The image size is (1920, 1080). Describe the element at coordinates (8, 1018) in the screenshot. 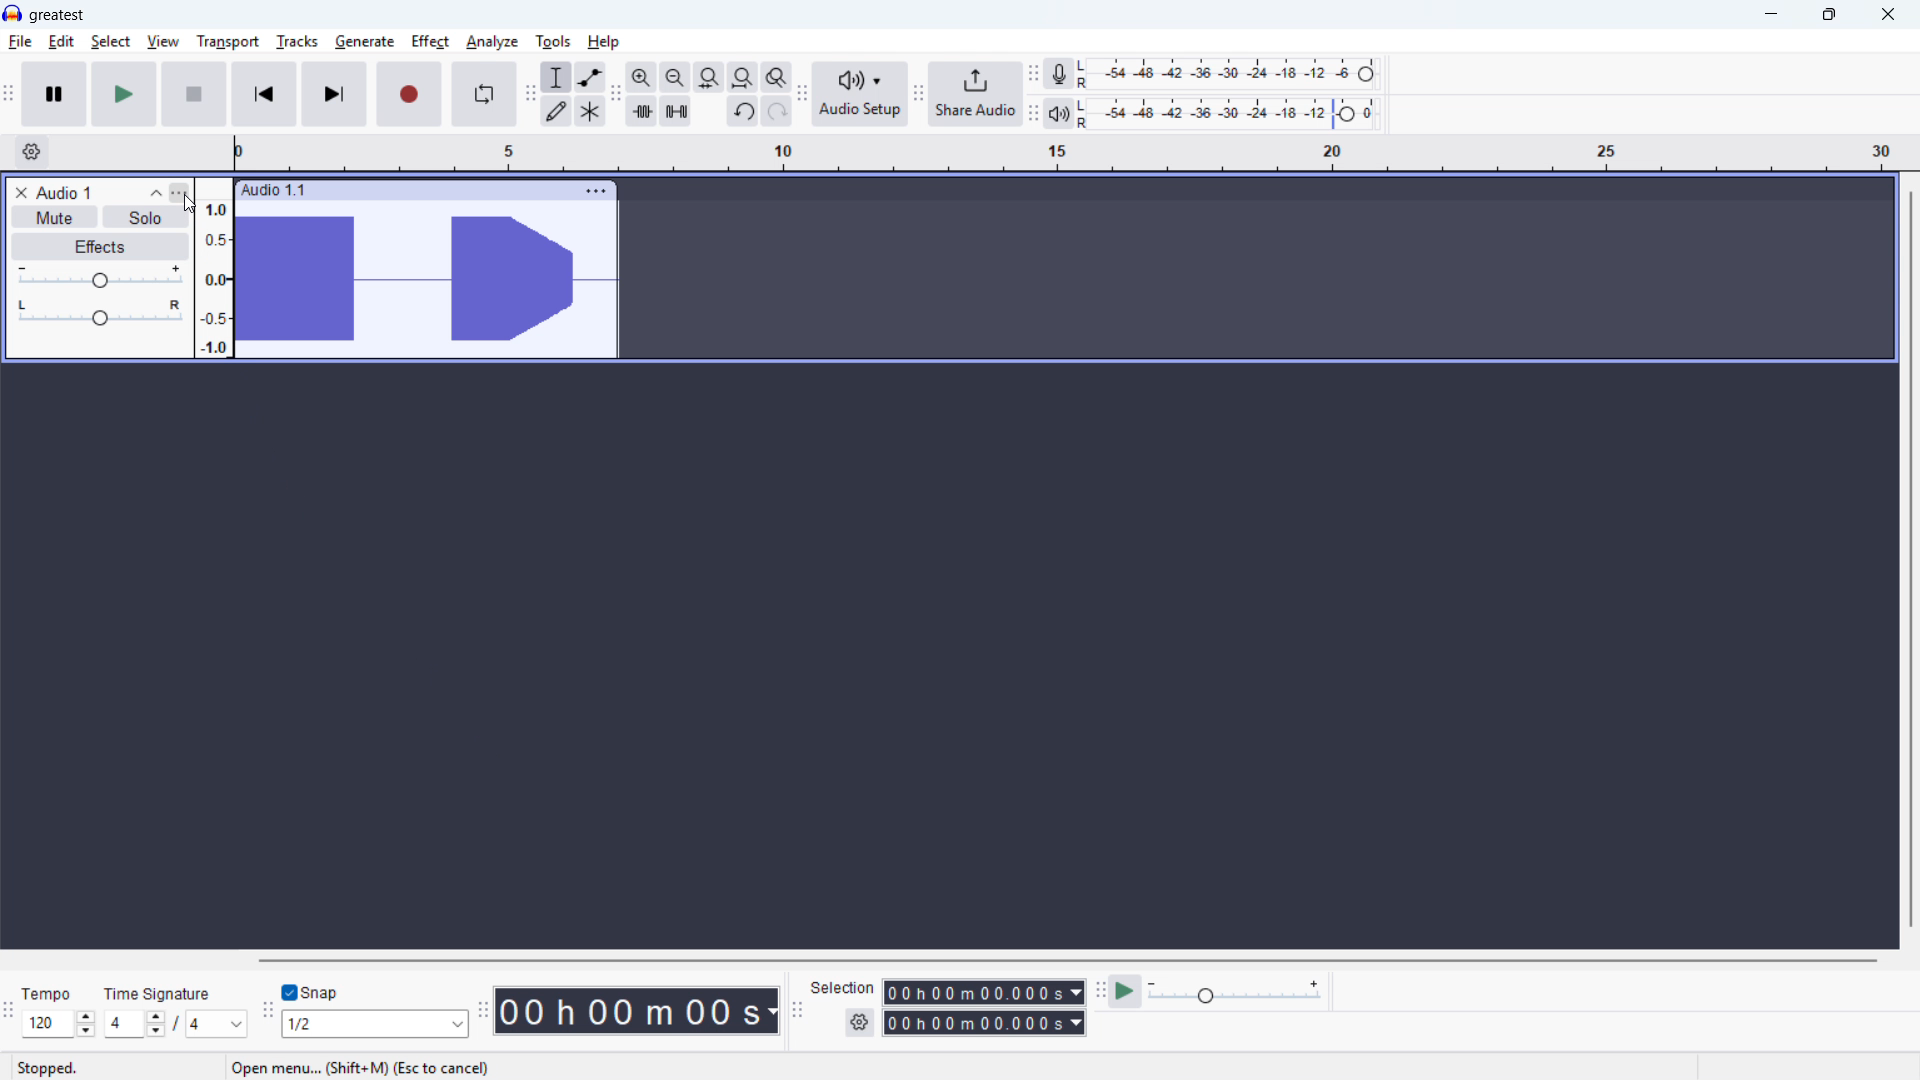

I see `Time signature toolbar ` at that location.